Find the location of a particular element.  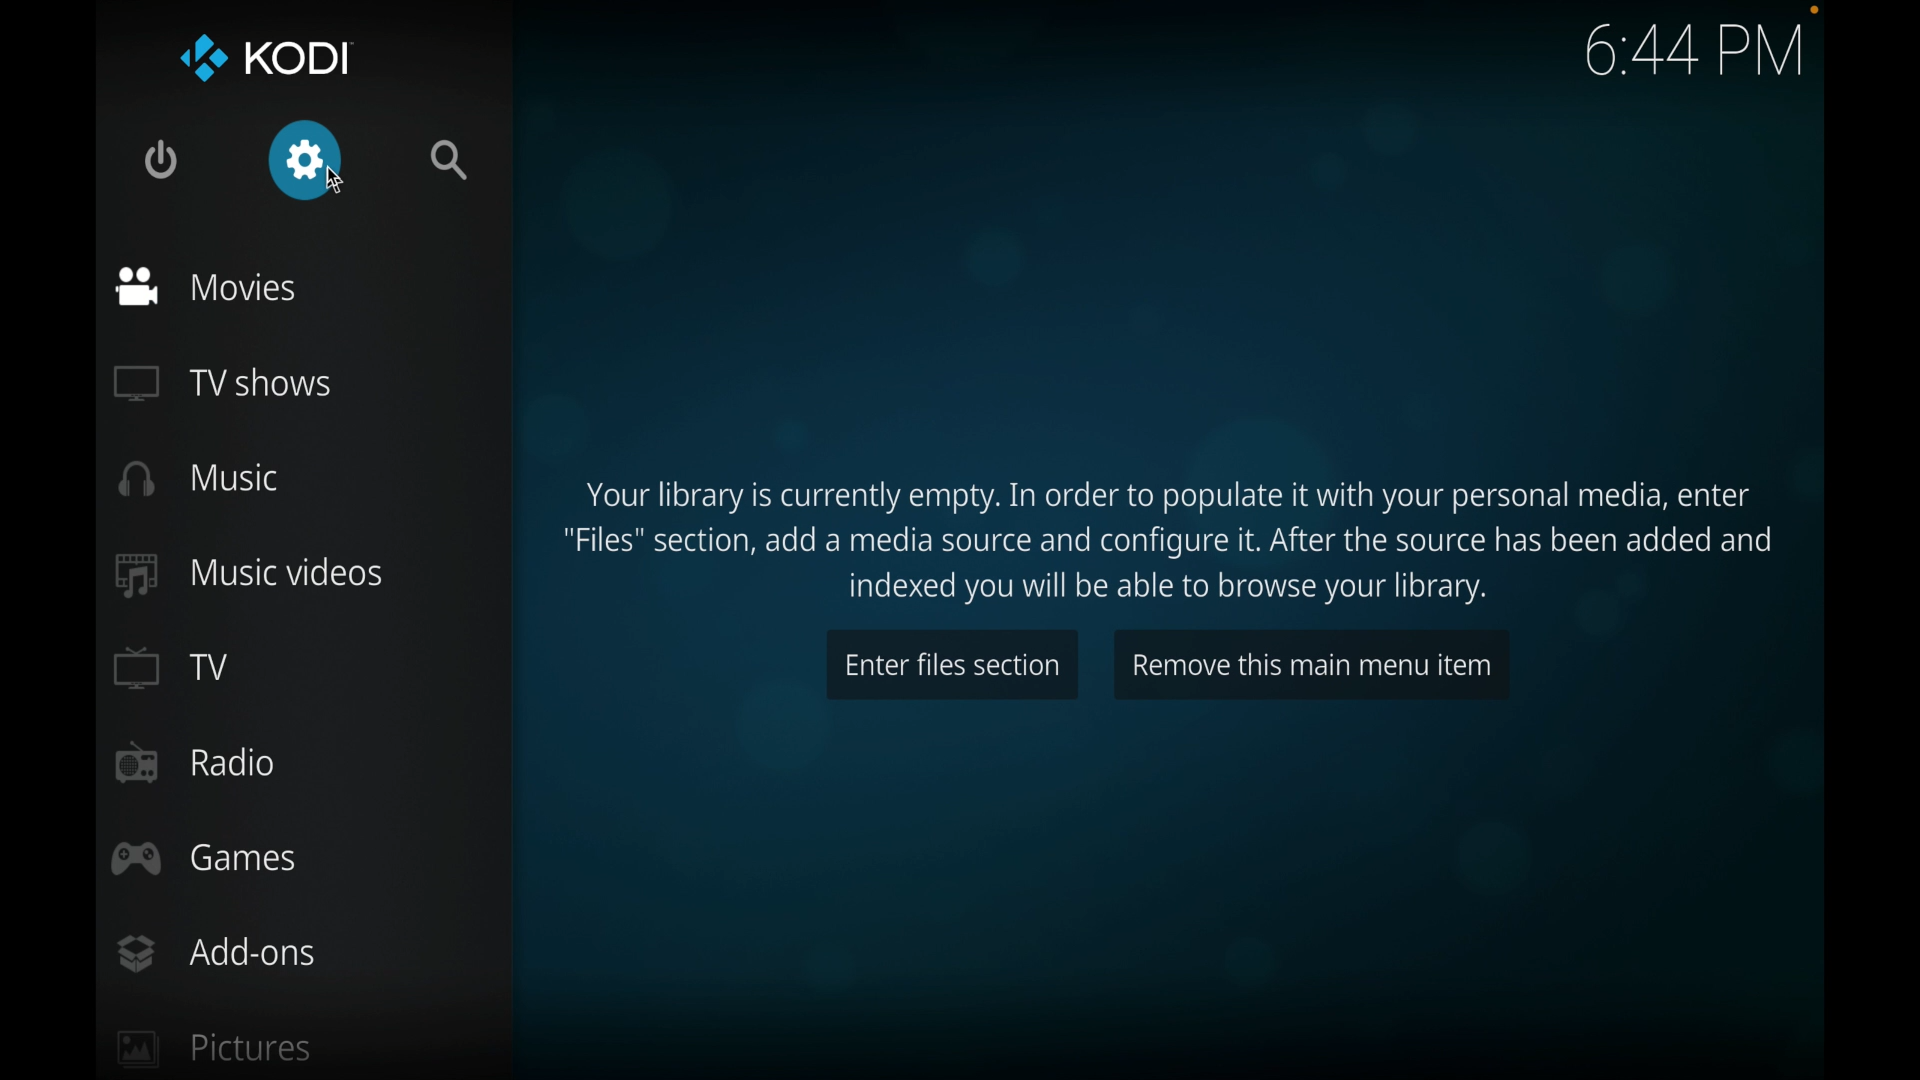

time is located at coordinates (1698, 52).